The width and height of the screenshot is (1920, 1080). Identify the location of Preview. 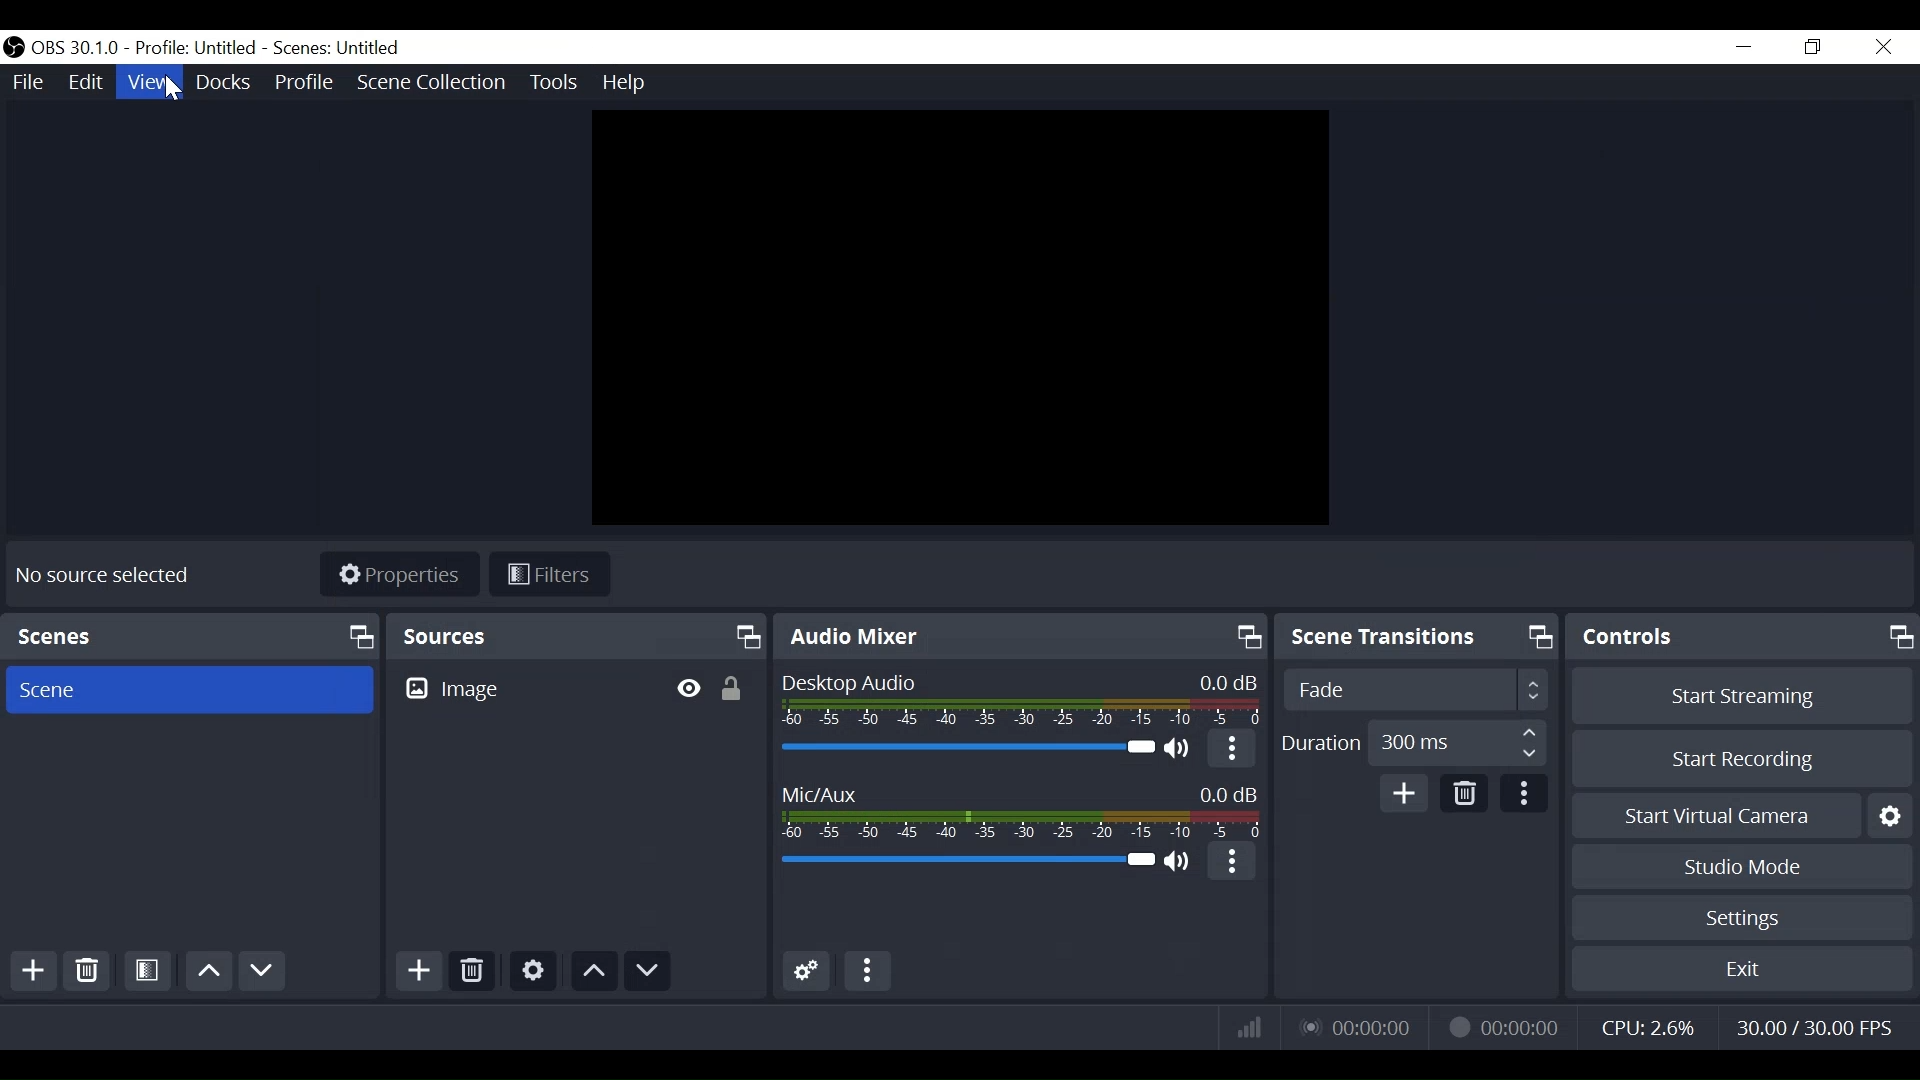
(961, 317).